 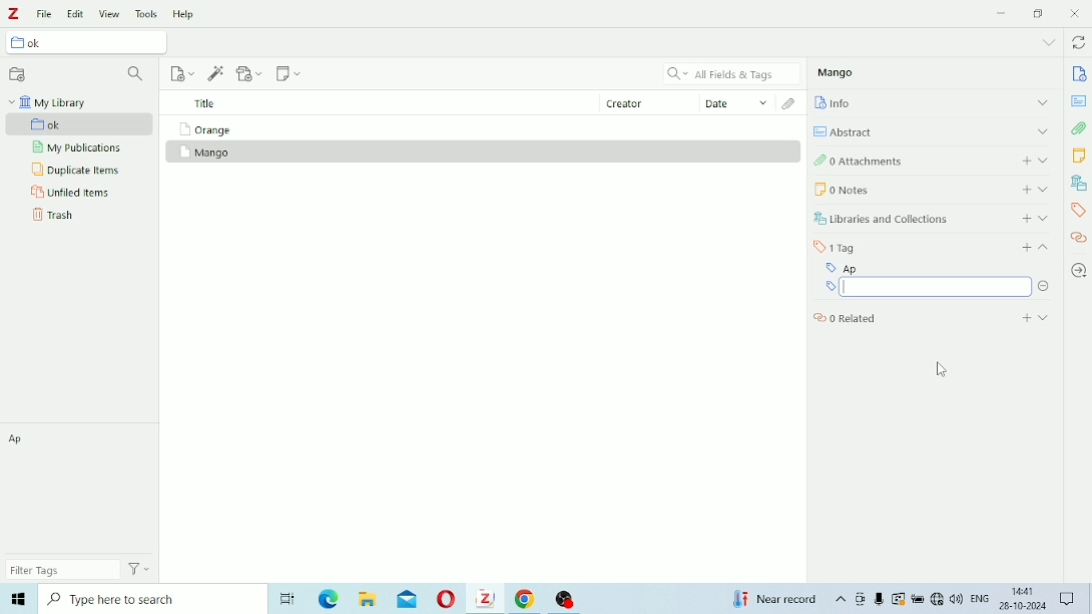 I want to click on Orange, so click(x=203, y=129).